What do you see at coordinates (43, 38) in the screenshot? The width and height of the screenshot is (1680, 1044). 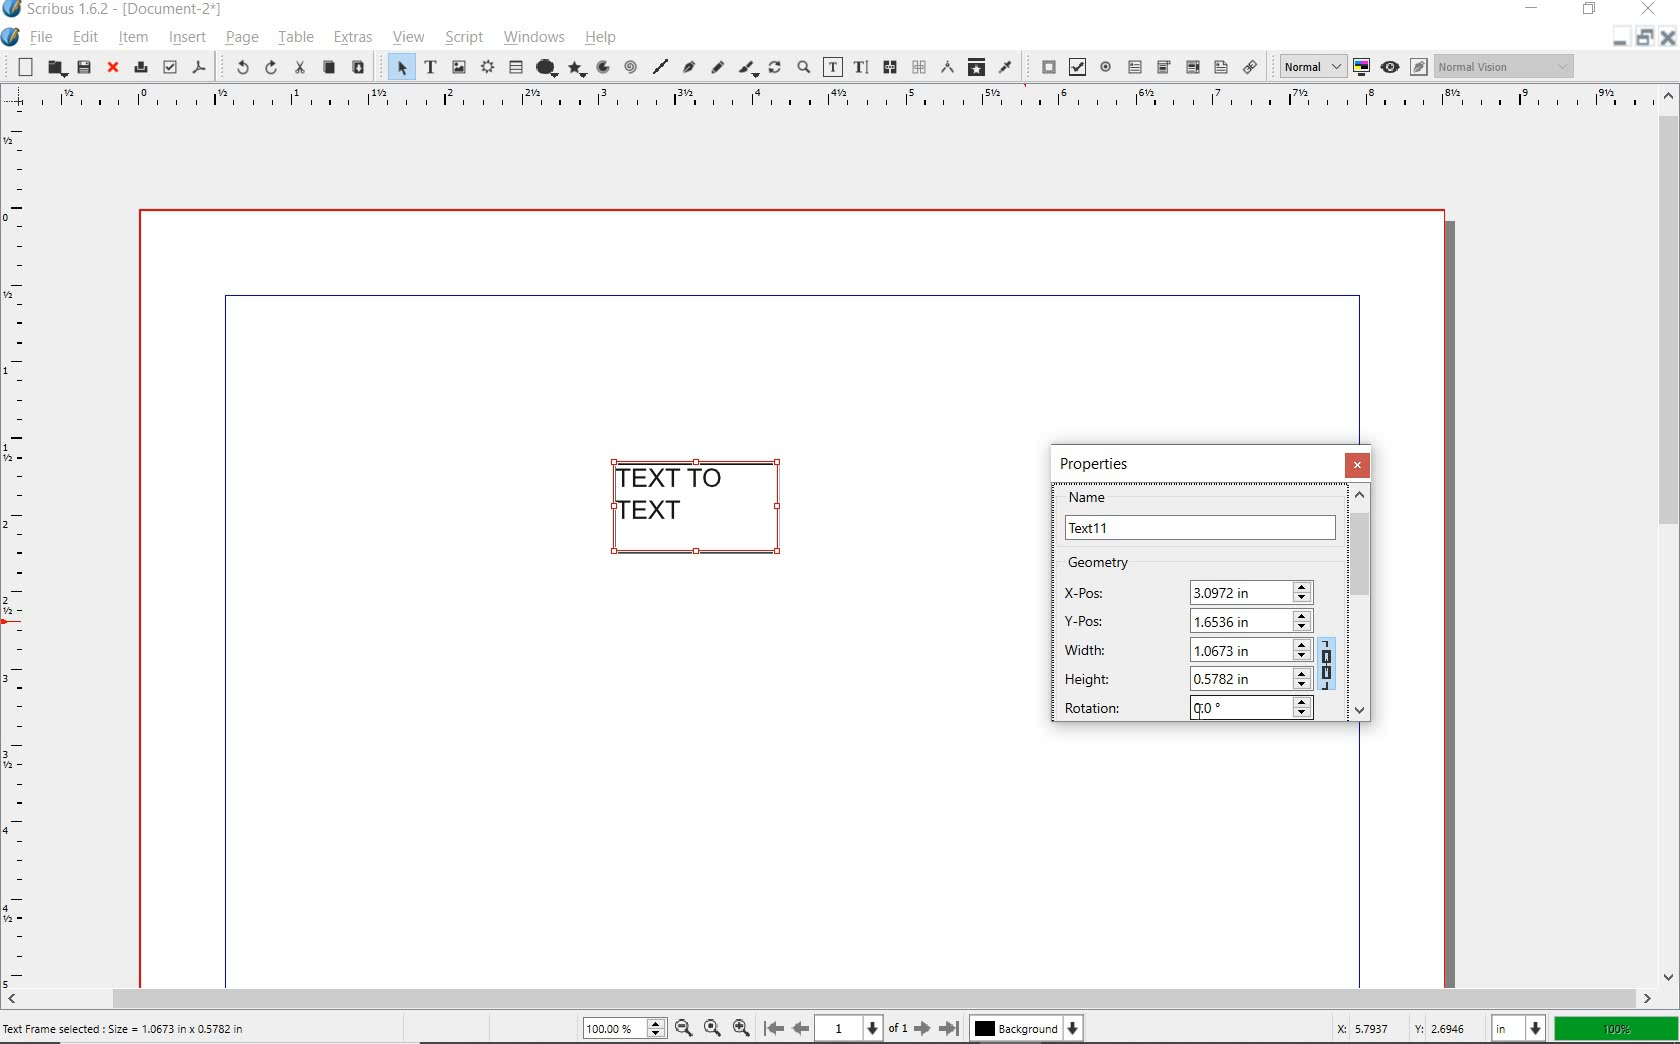 I see `file` at bounding box center [43, 38].